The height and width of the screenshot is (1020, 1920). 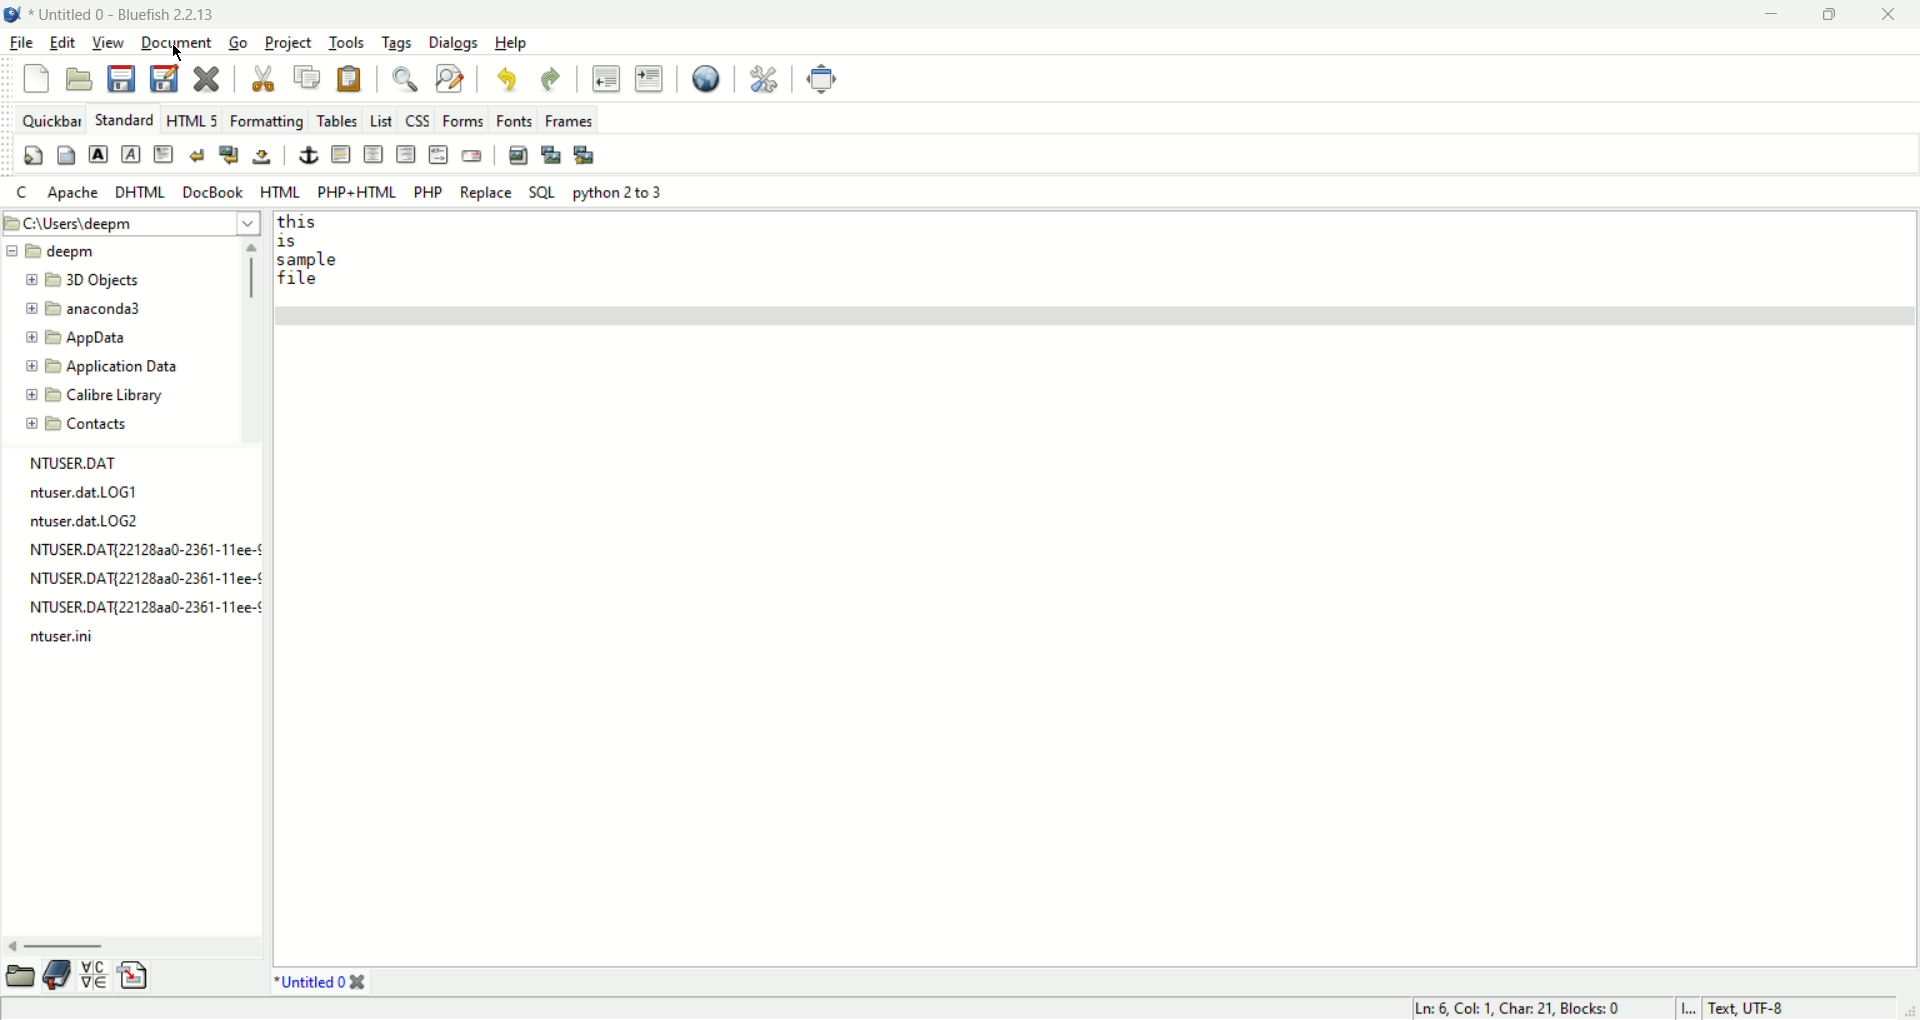 I want to click on document, so click(x=174, y=43).